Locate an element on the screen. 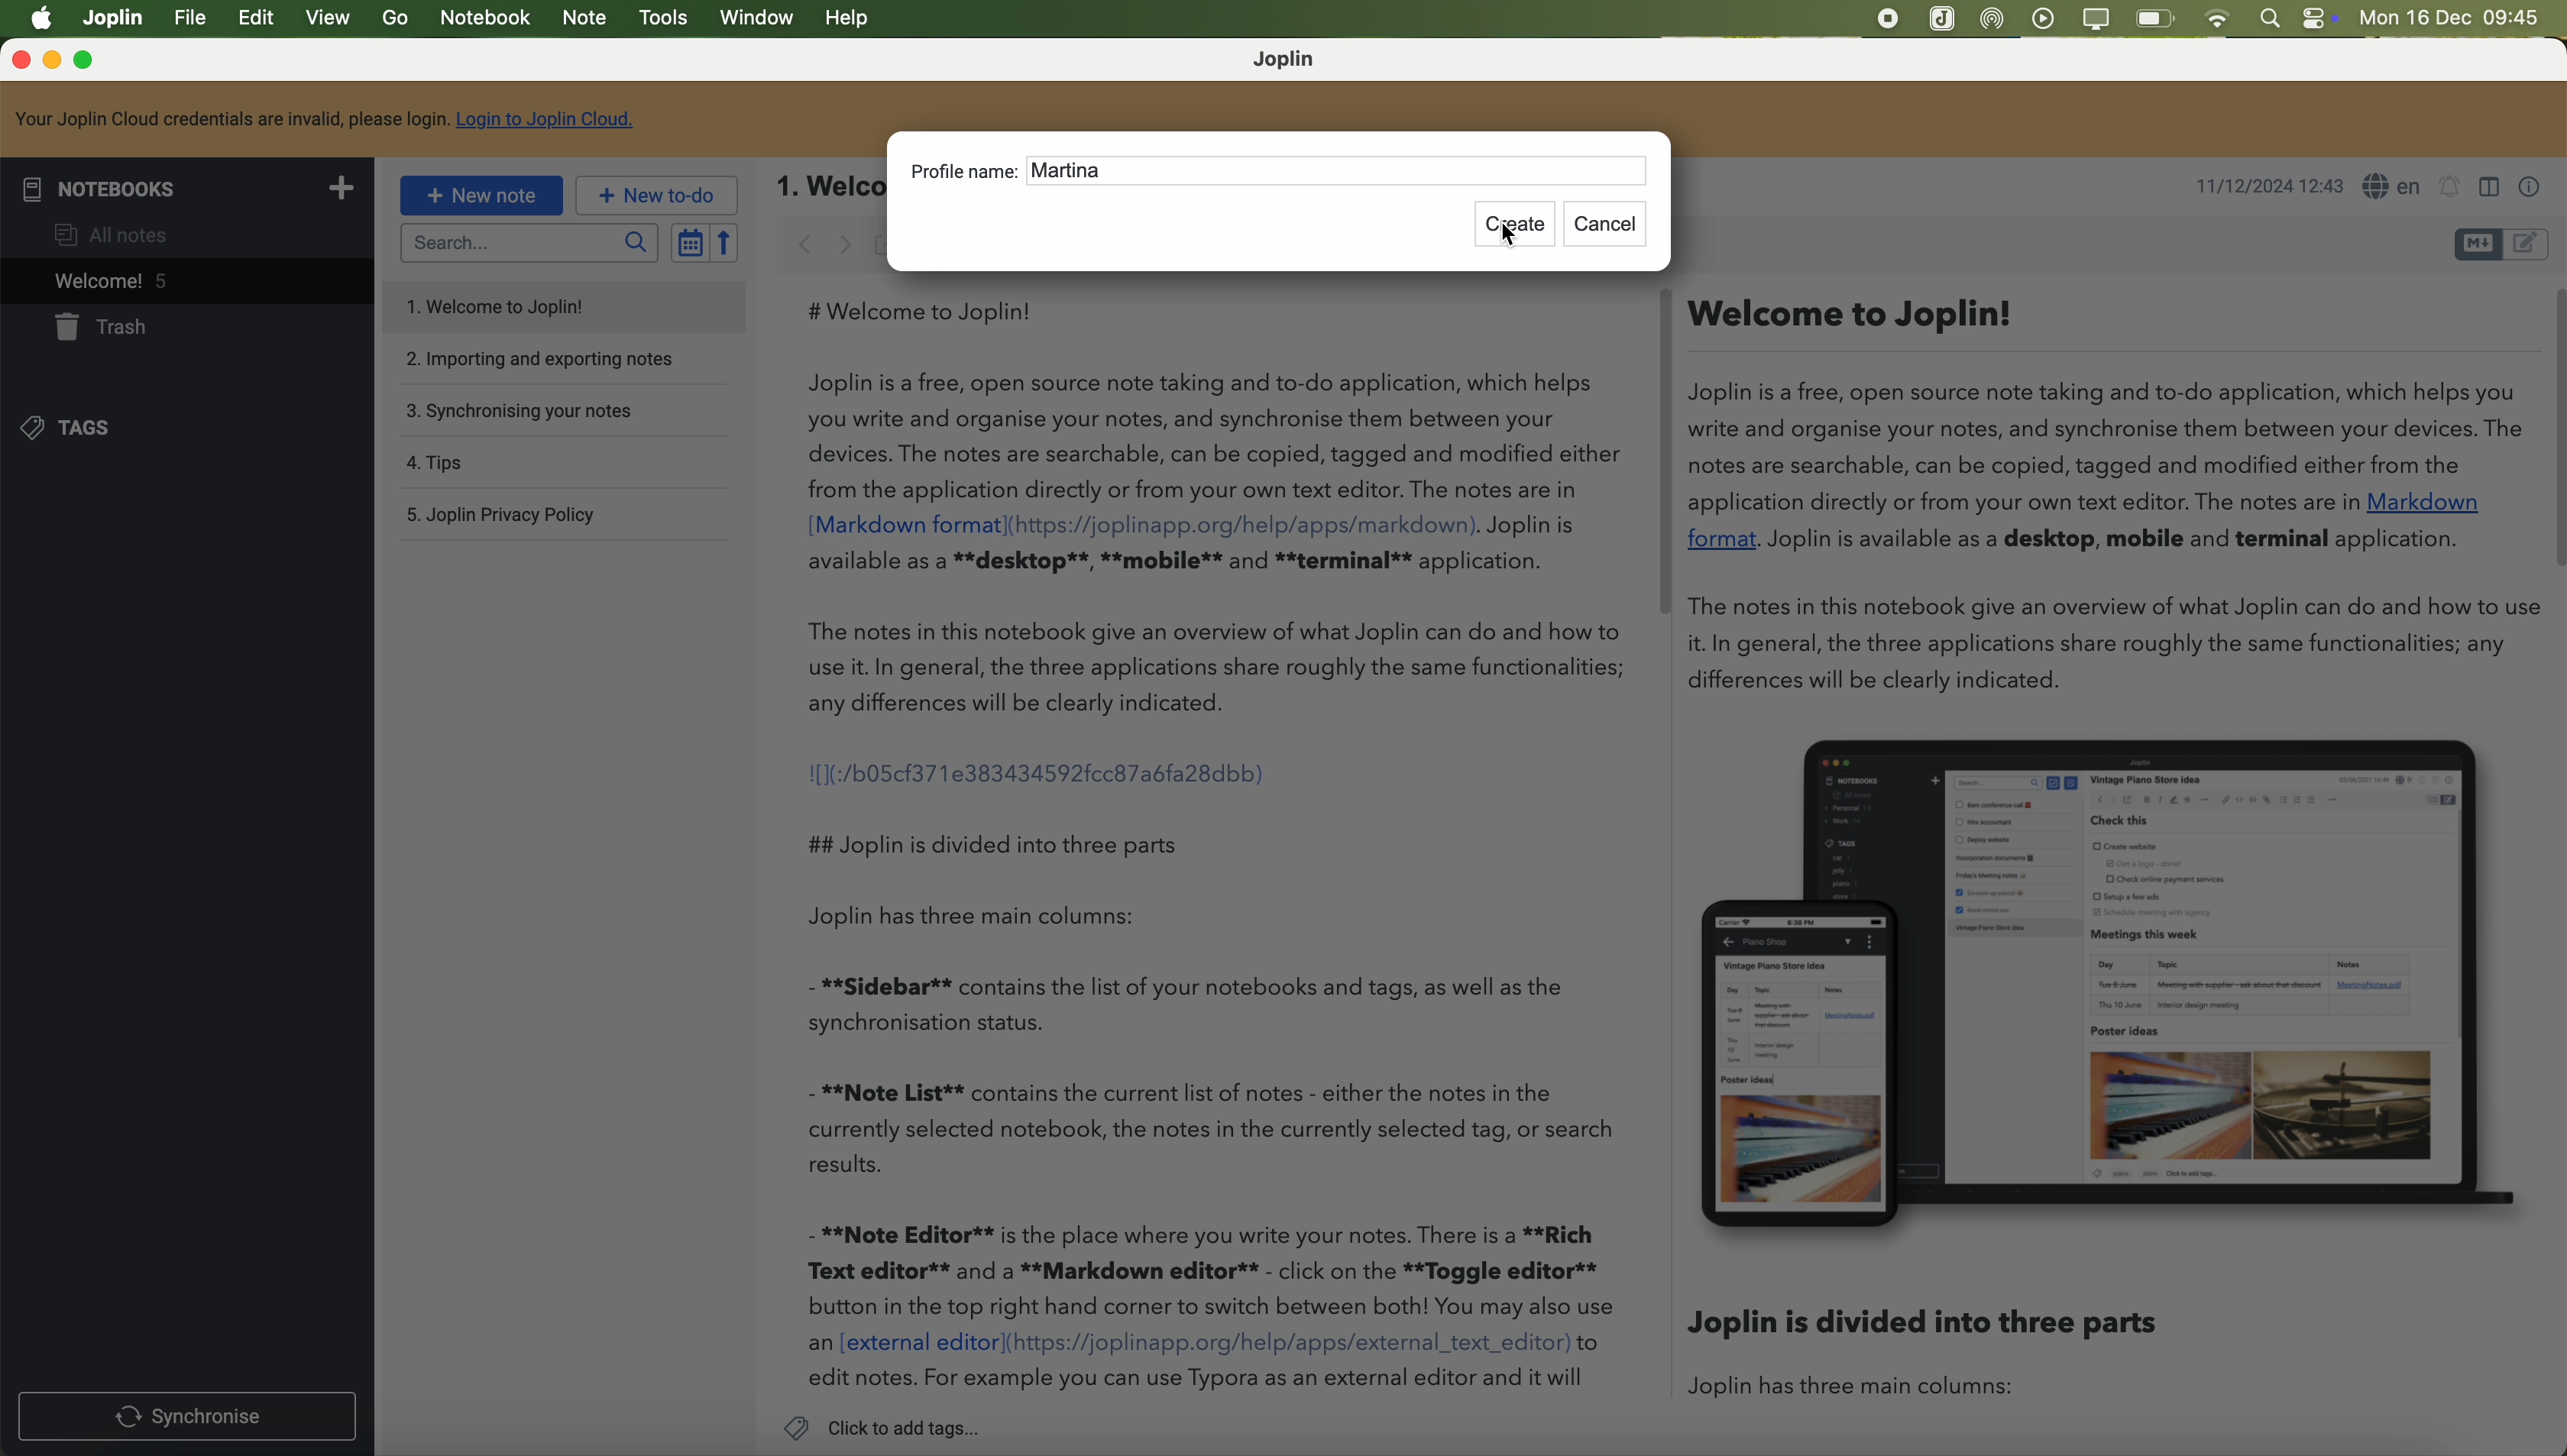  Mon 16 Dec 09:45 is located at coordinates (2453, 19).